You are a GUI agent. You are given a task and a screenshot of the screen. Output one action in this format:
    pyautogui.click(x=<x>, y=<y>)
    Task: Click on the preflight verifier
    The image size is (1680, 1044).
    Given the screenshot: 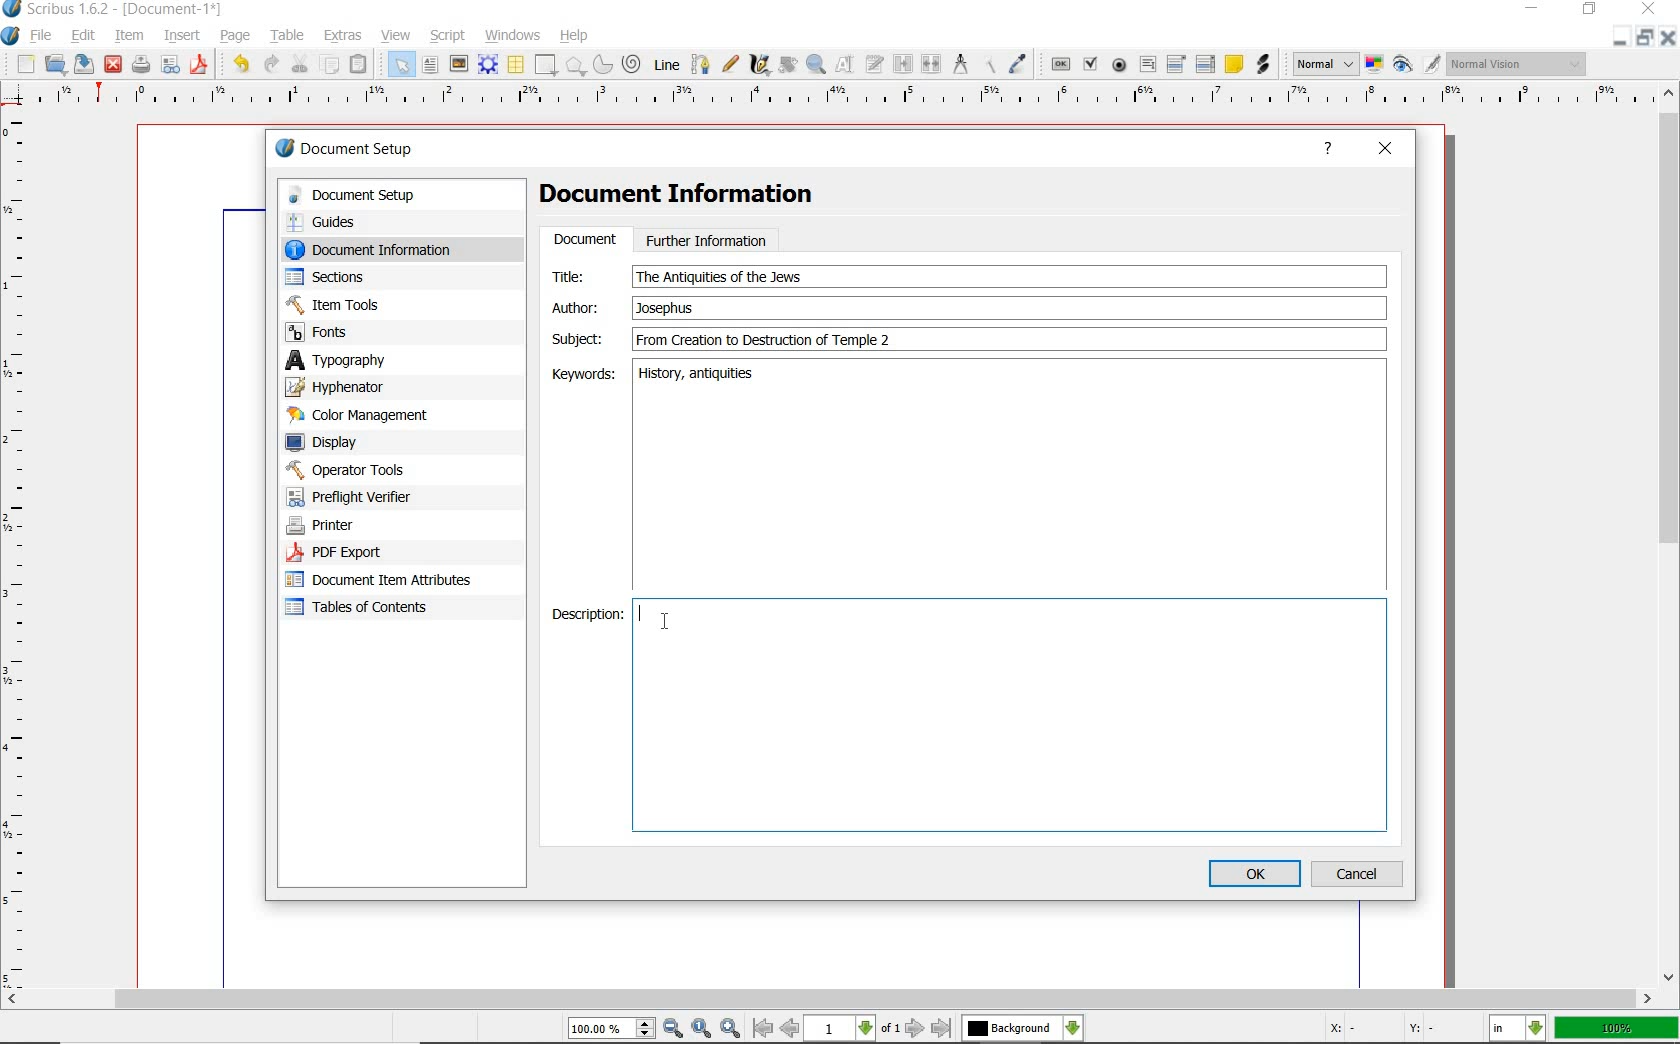 What is the action you would take?
    pyautogui.click(x=170, y=66)
    